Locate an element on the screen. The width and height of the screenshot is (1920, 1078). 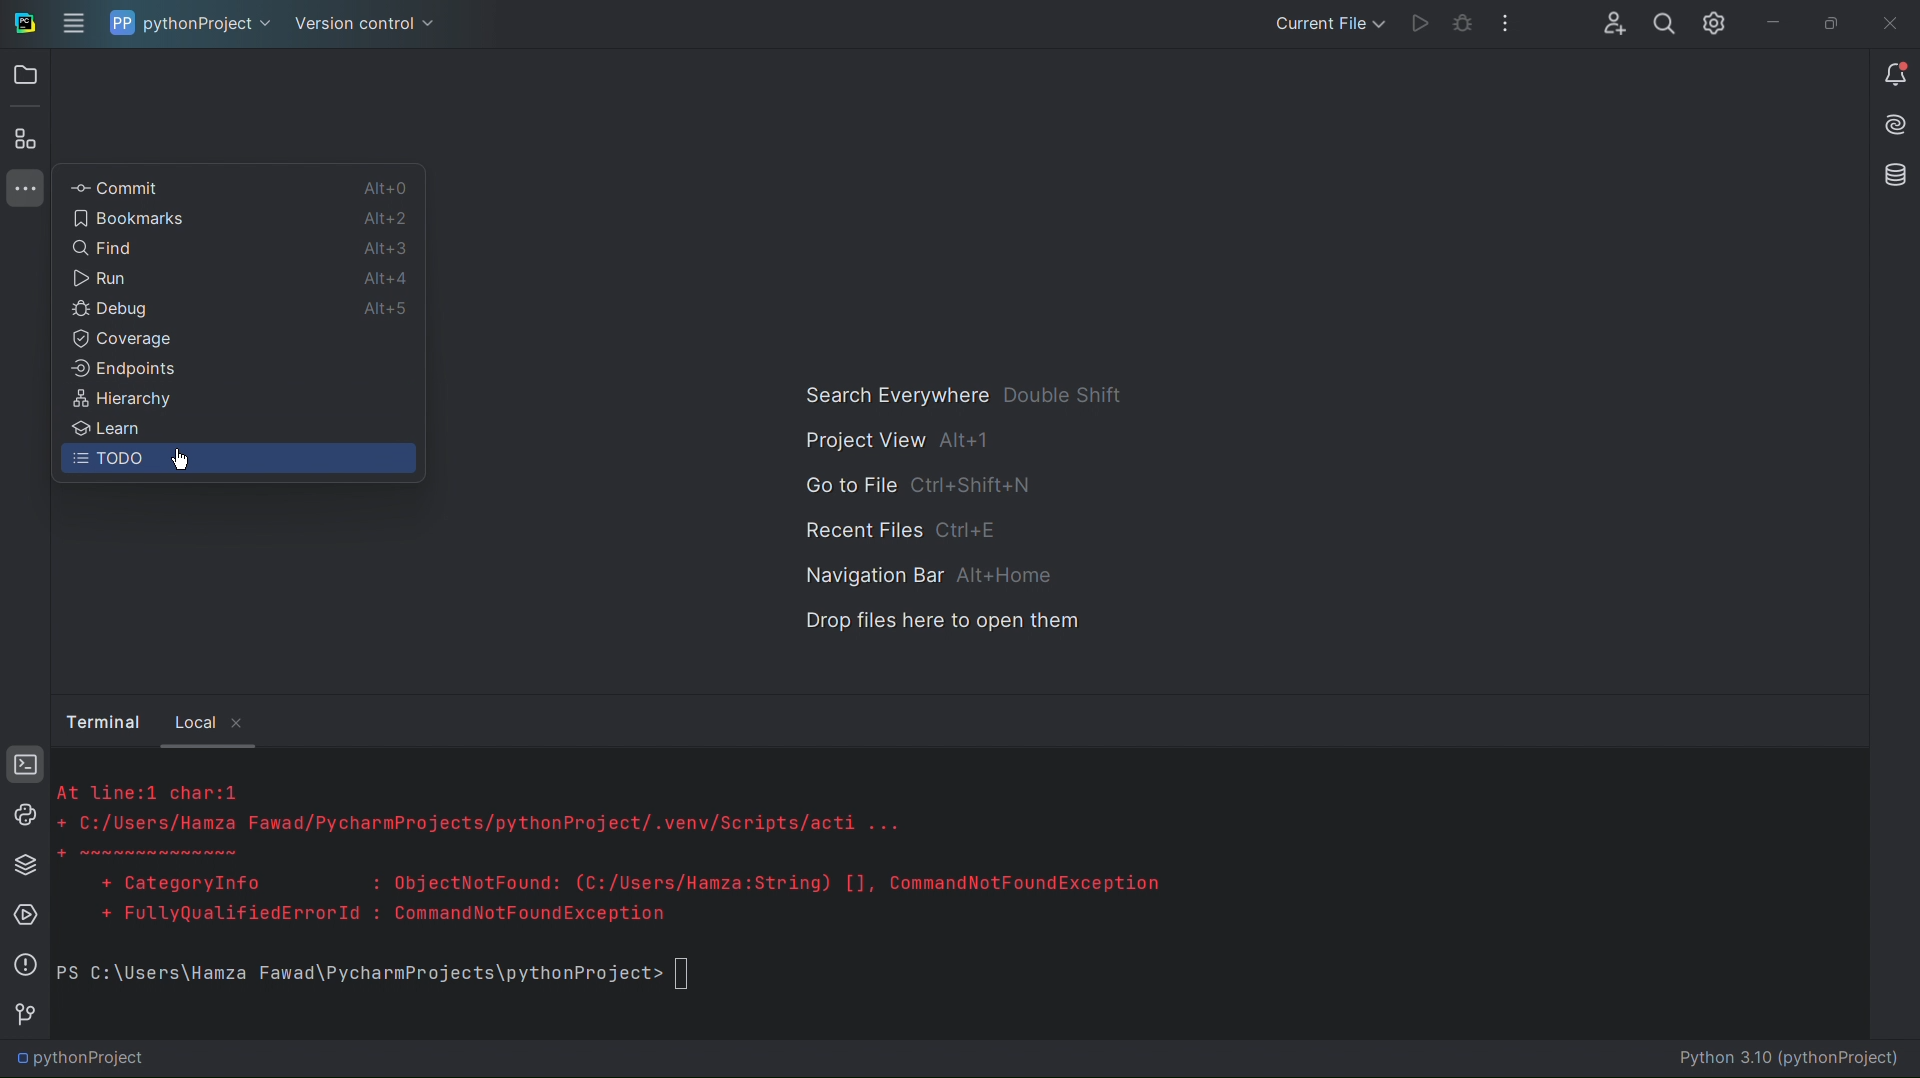
Alt+0
Alt+2
Alt+3
Alt+4
Alt+5 is located at coordinates (385, 252).